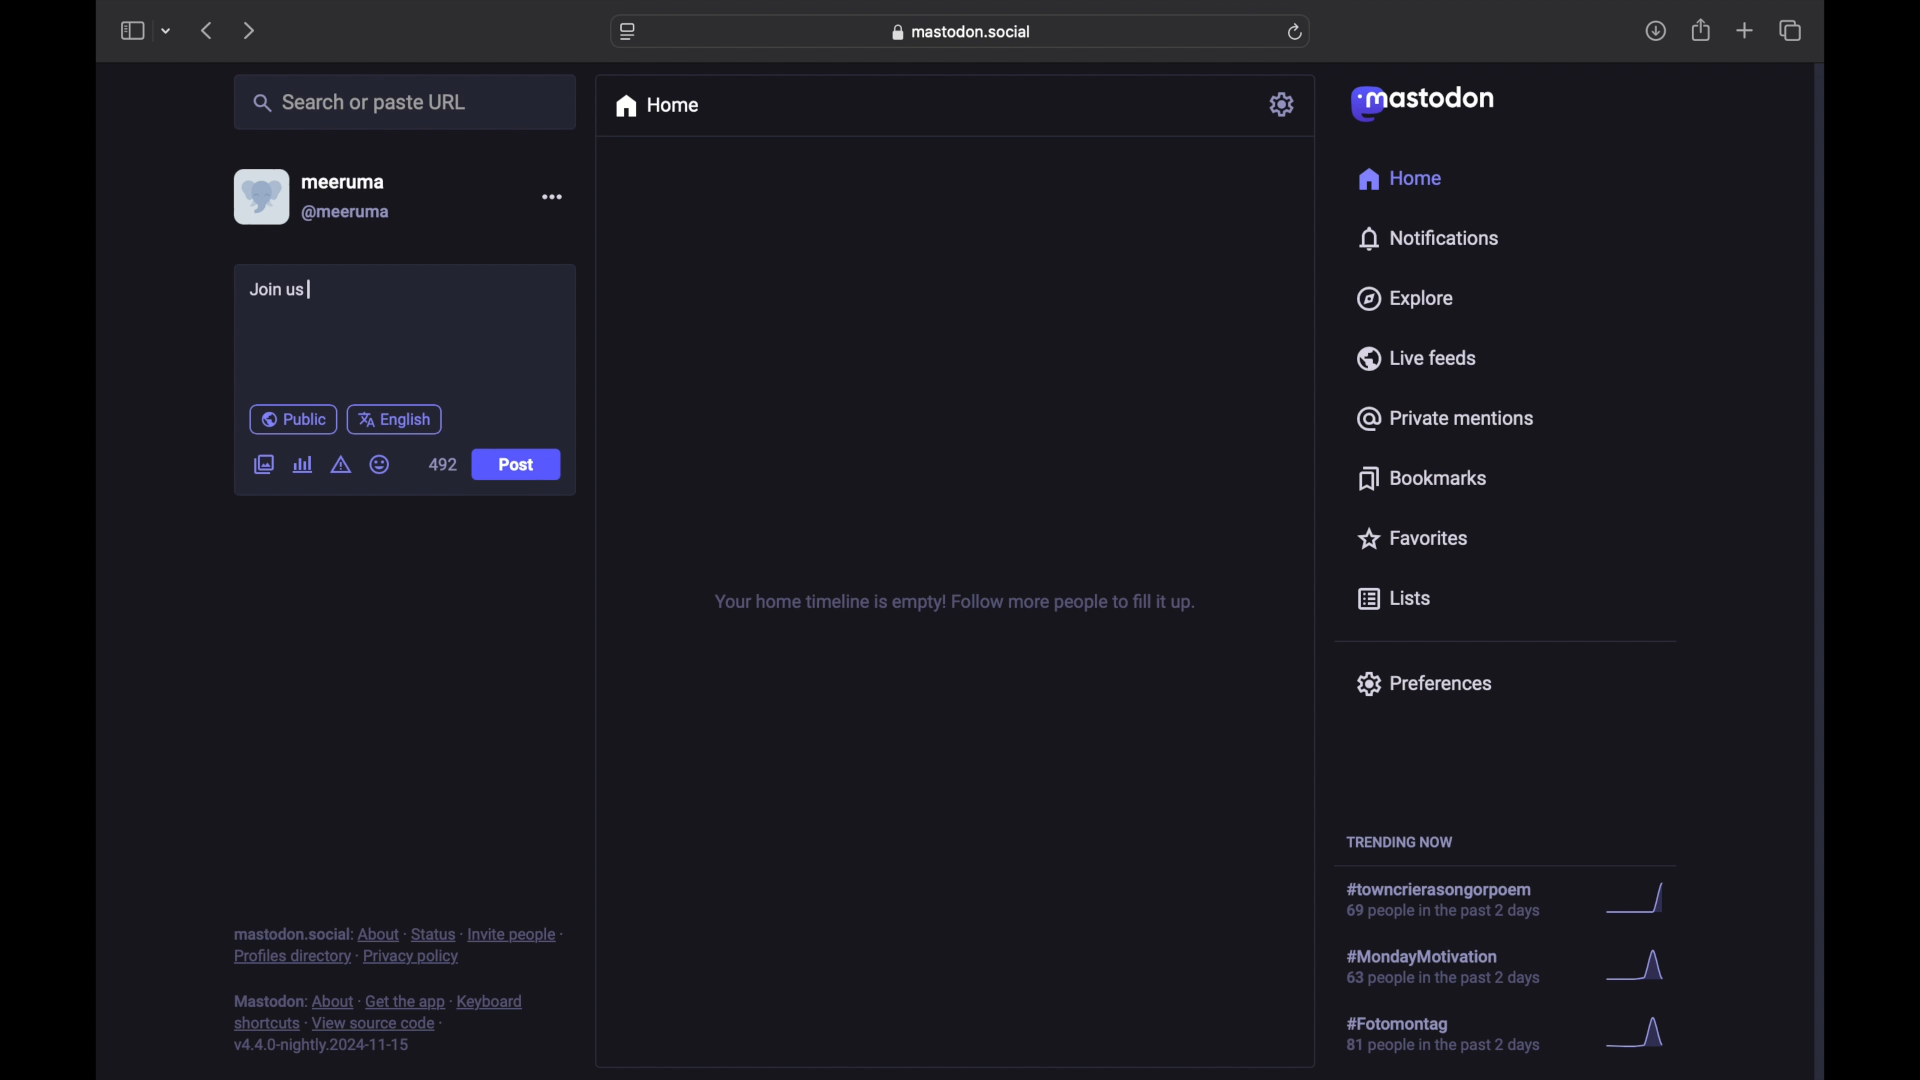  What do you see at coordinates (1656, 32) in the screenshot?
I see `download` at bounding box center [1656, 32].